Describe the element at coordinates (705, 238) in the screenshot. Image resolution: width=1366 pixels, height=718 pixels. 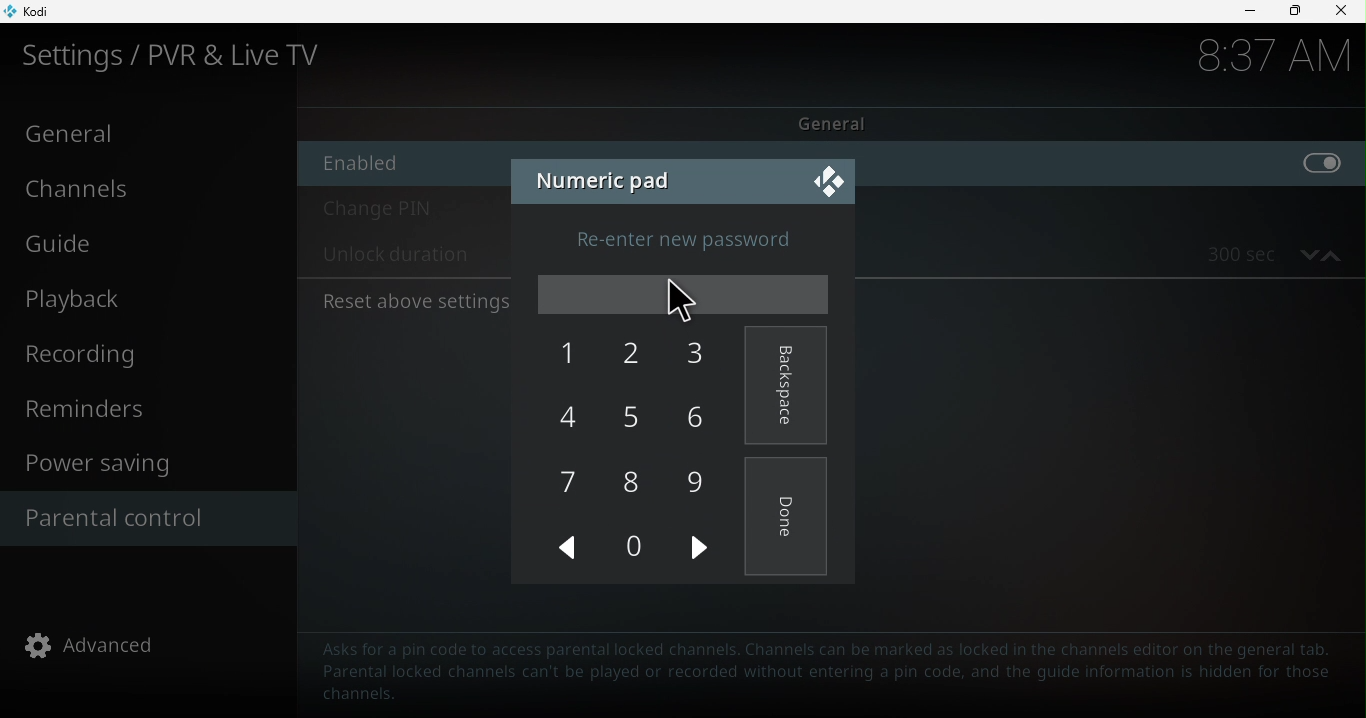
I see `Re-enter new password` at that location.